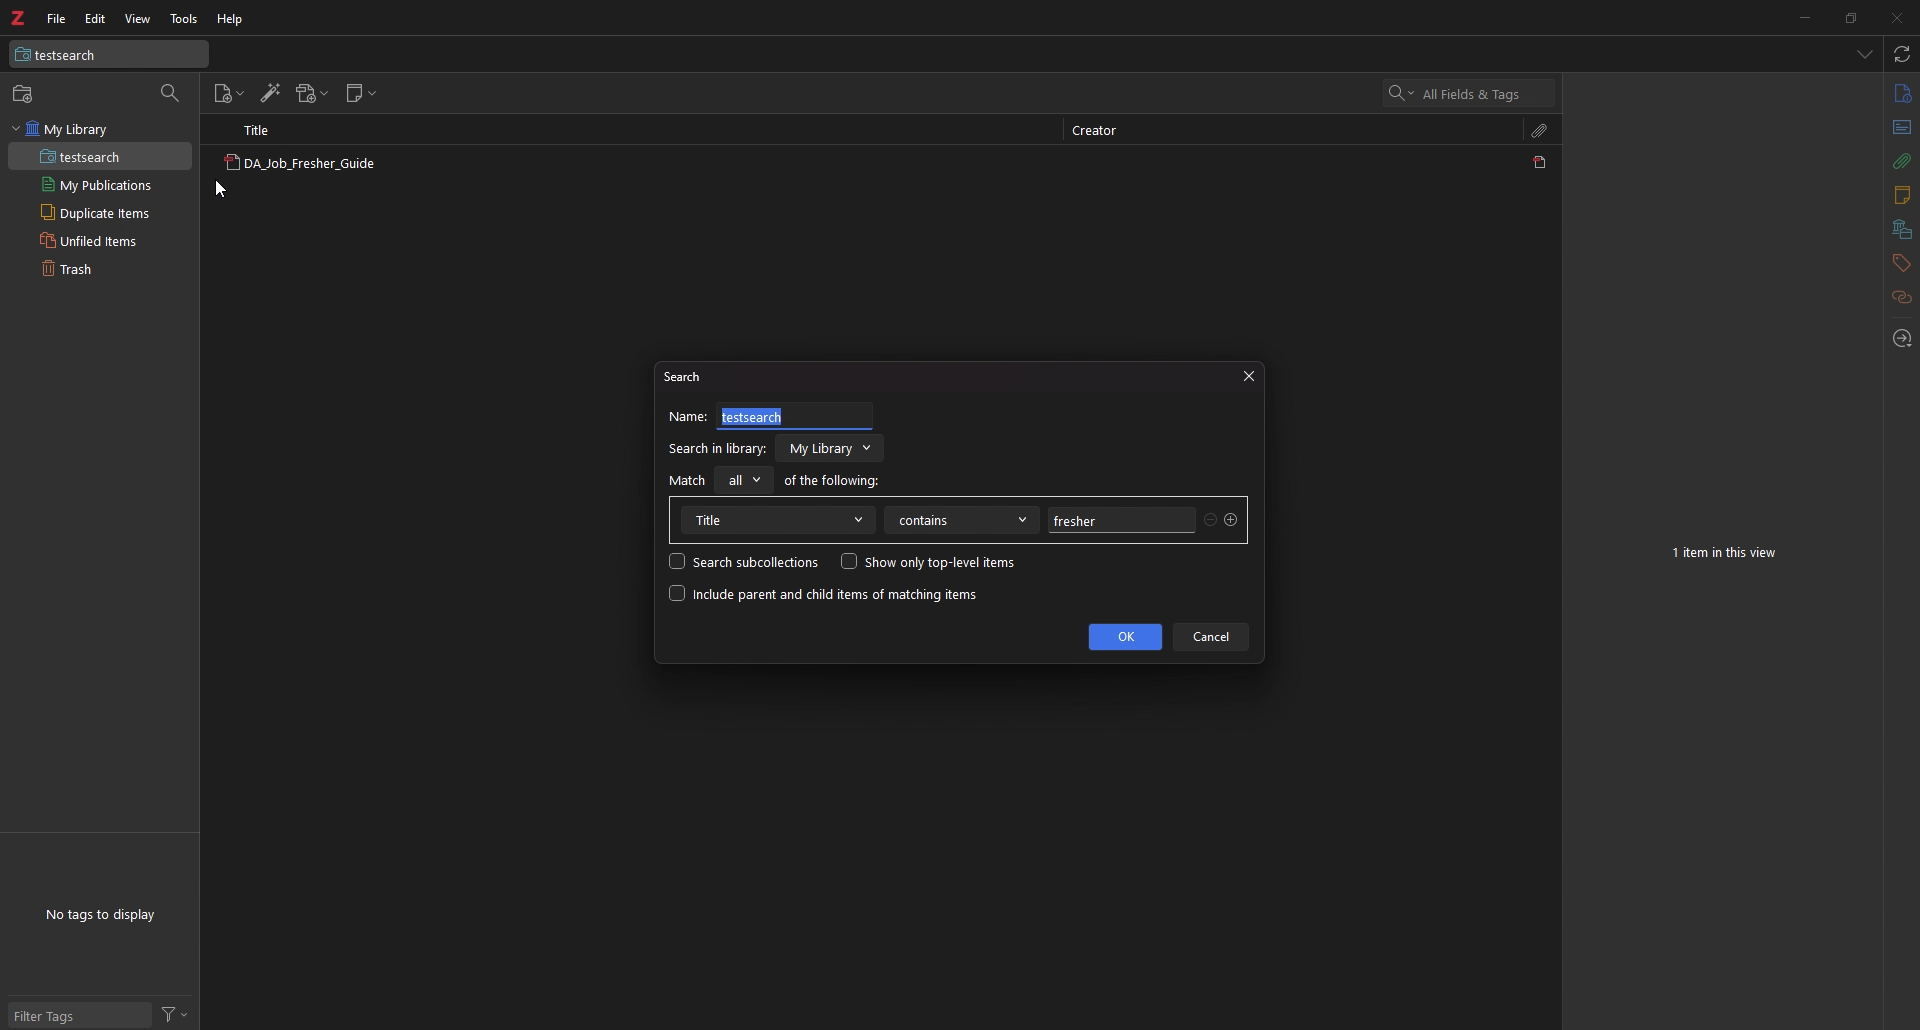  Describe the element at coordinates (1471, 93) in the screenshot. I see `All fields & Tags` at that location.